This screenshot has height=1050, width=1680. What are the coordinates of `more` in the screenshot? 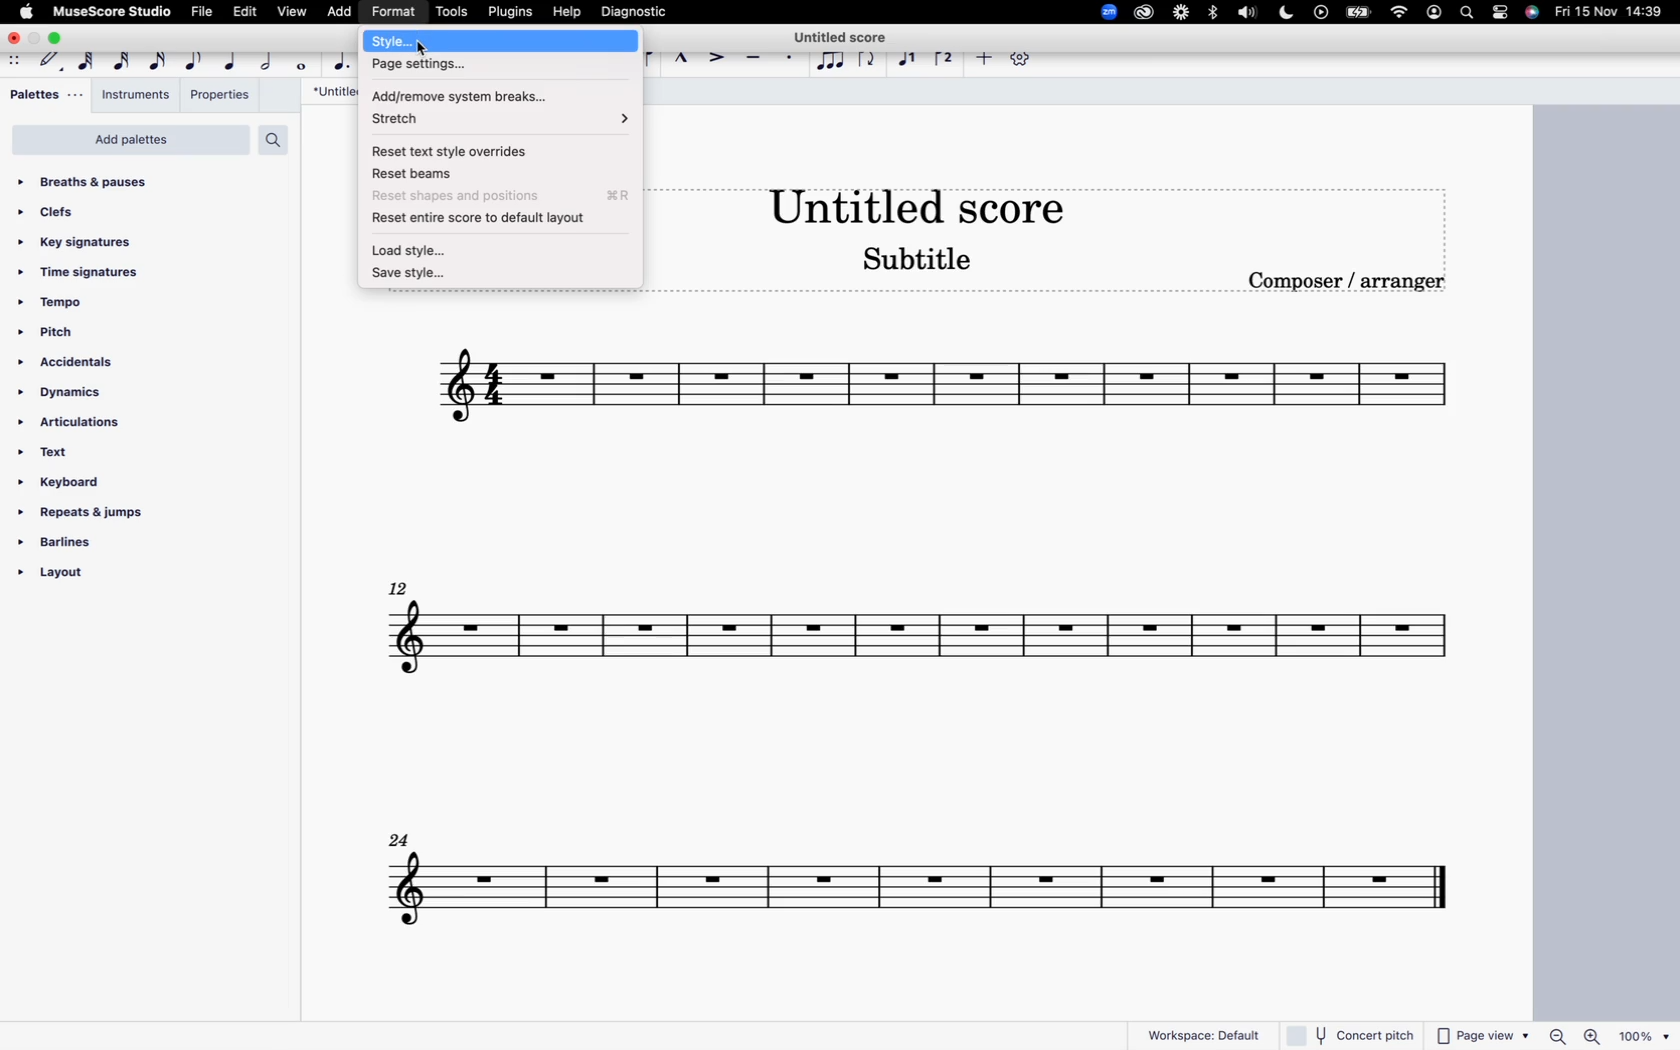 It's located at (986, 58).